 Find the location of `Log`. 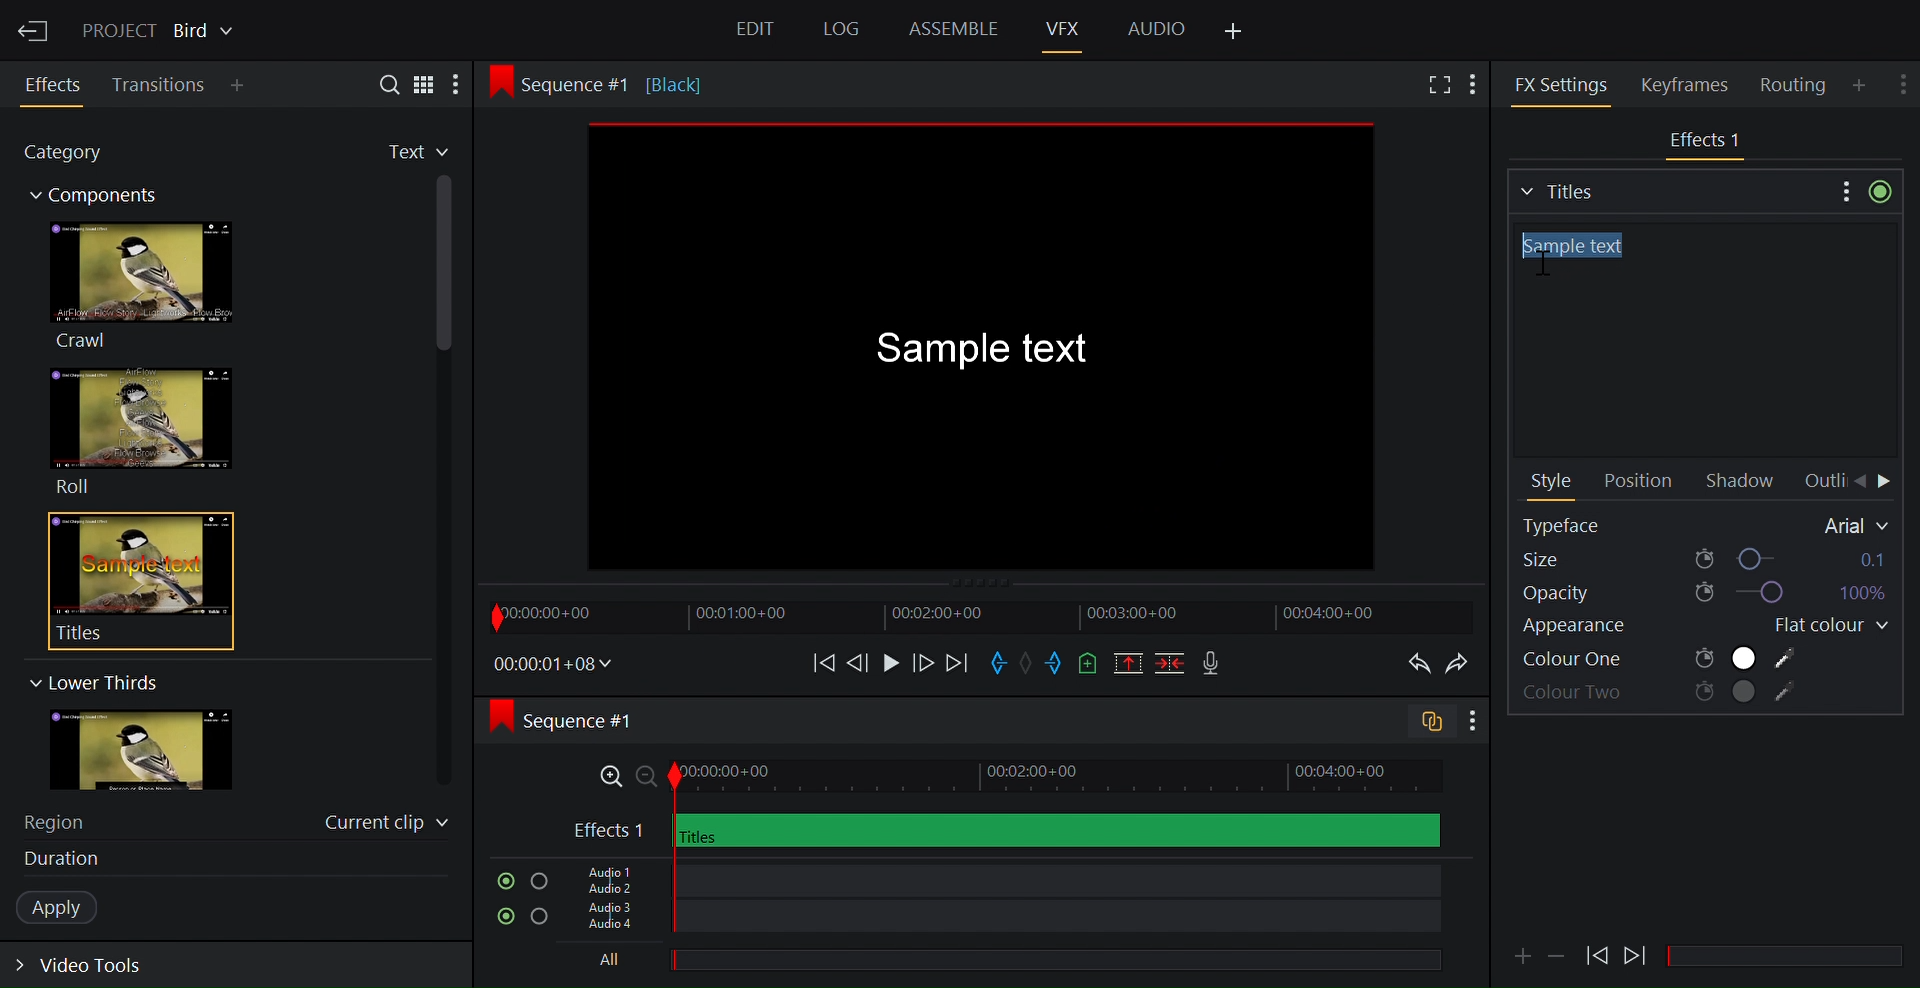

Log is located at coordinates (838, 30).